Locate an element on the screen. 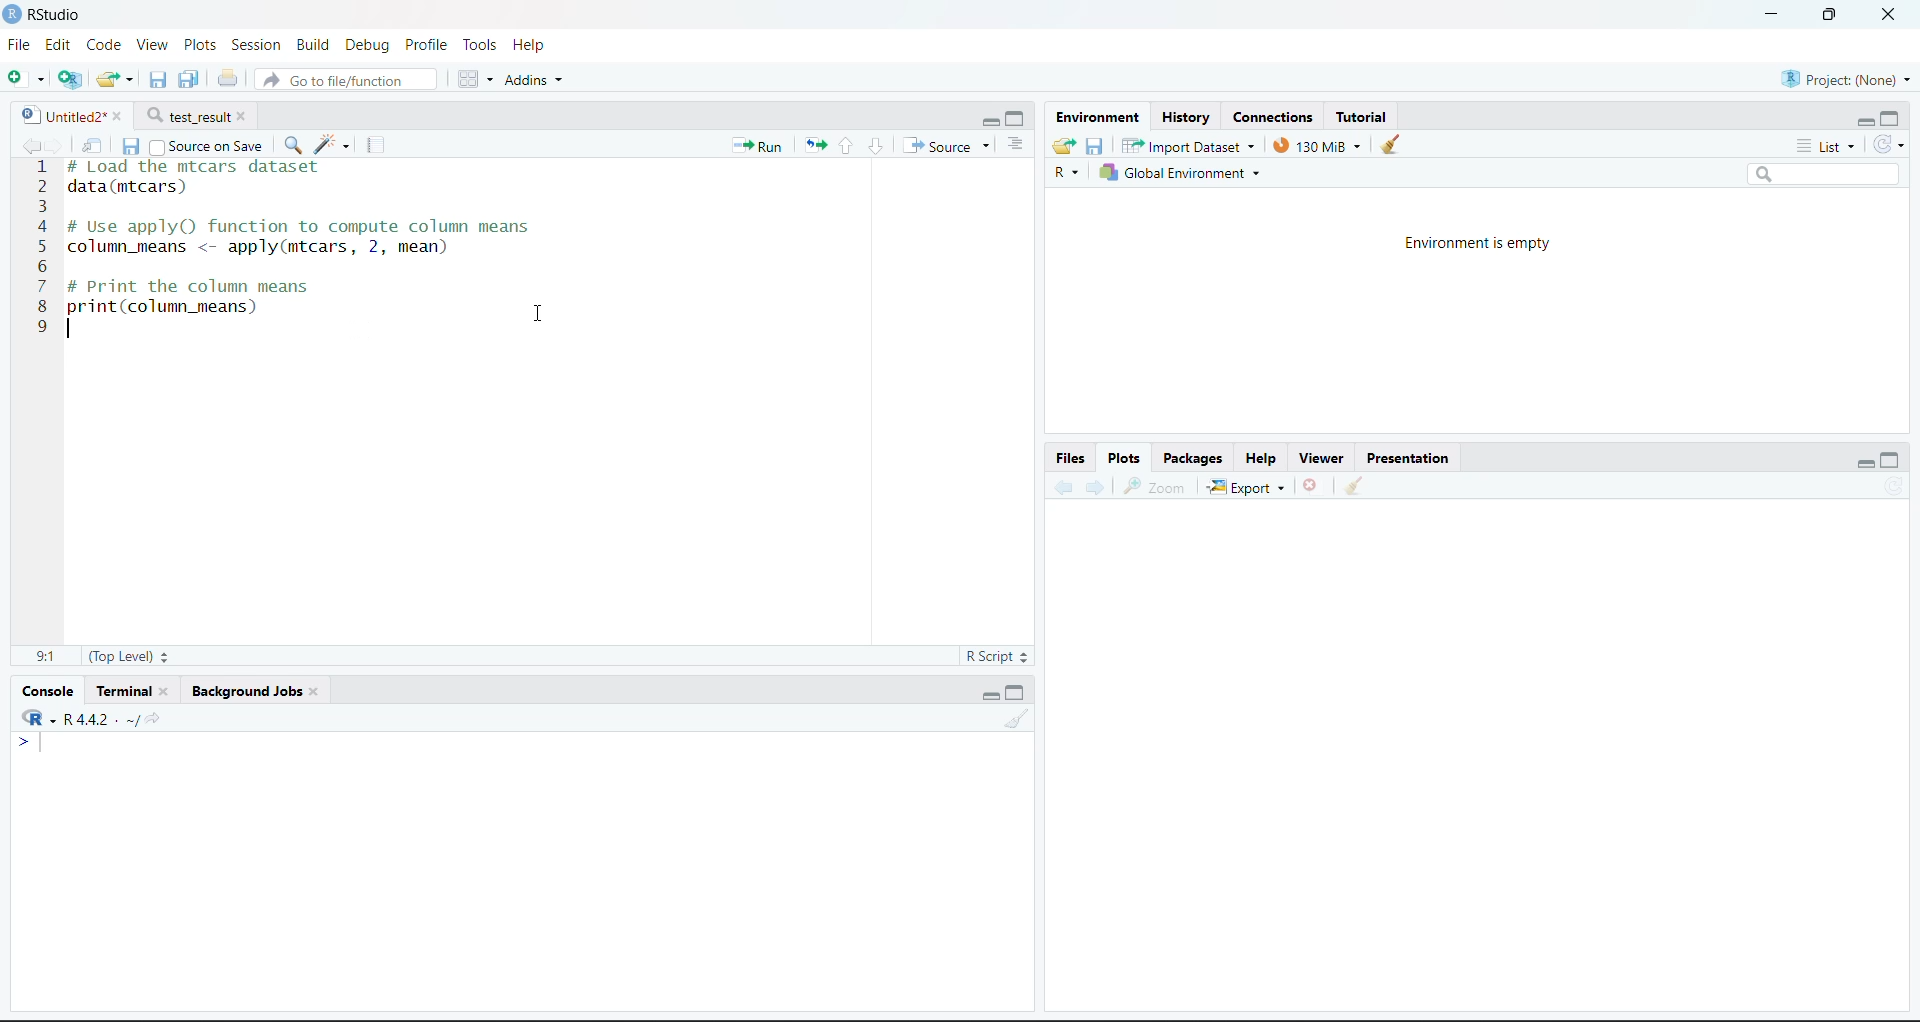  Clear console (Ctrl +L) is located at coordinates (1360, 483).